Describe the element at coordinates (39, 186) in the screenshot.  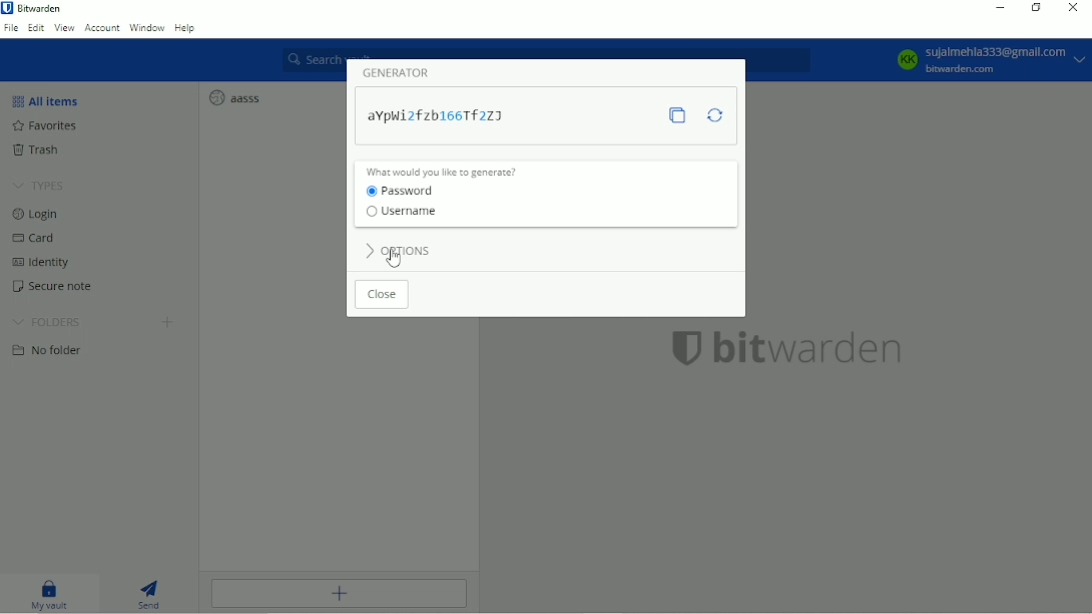
I see `Types` at that location.